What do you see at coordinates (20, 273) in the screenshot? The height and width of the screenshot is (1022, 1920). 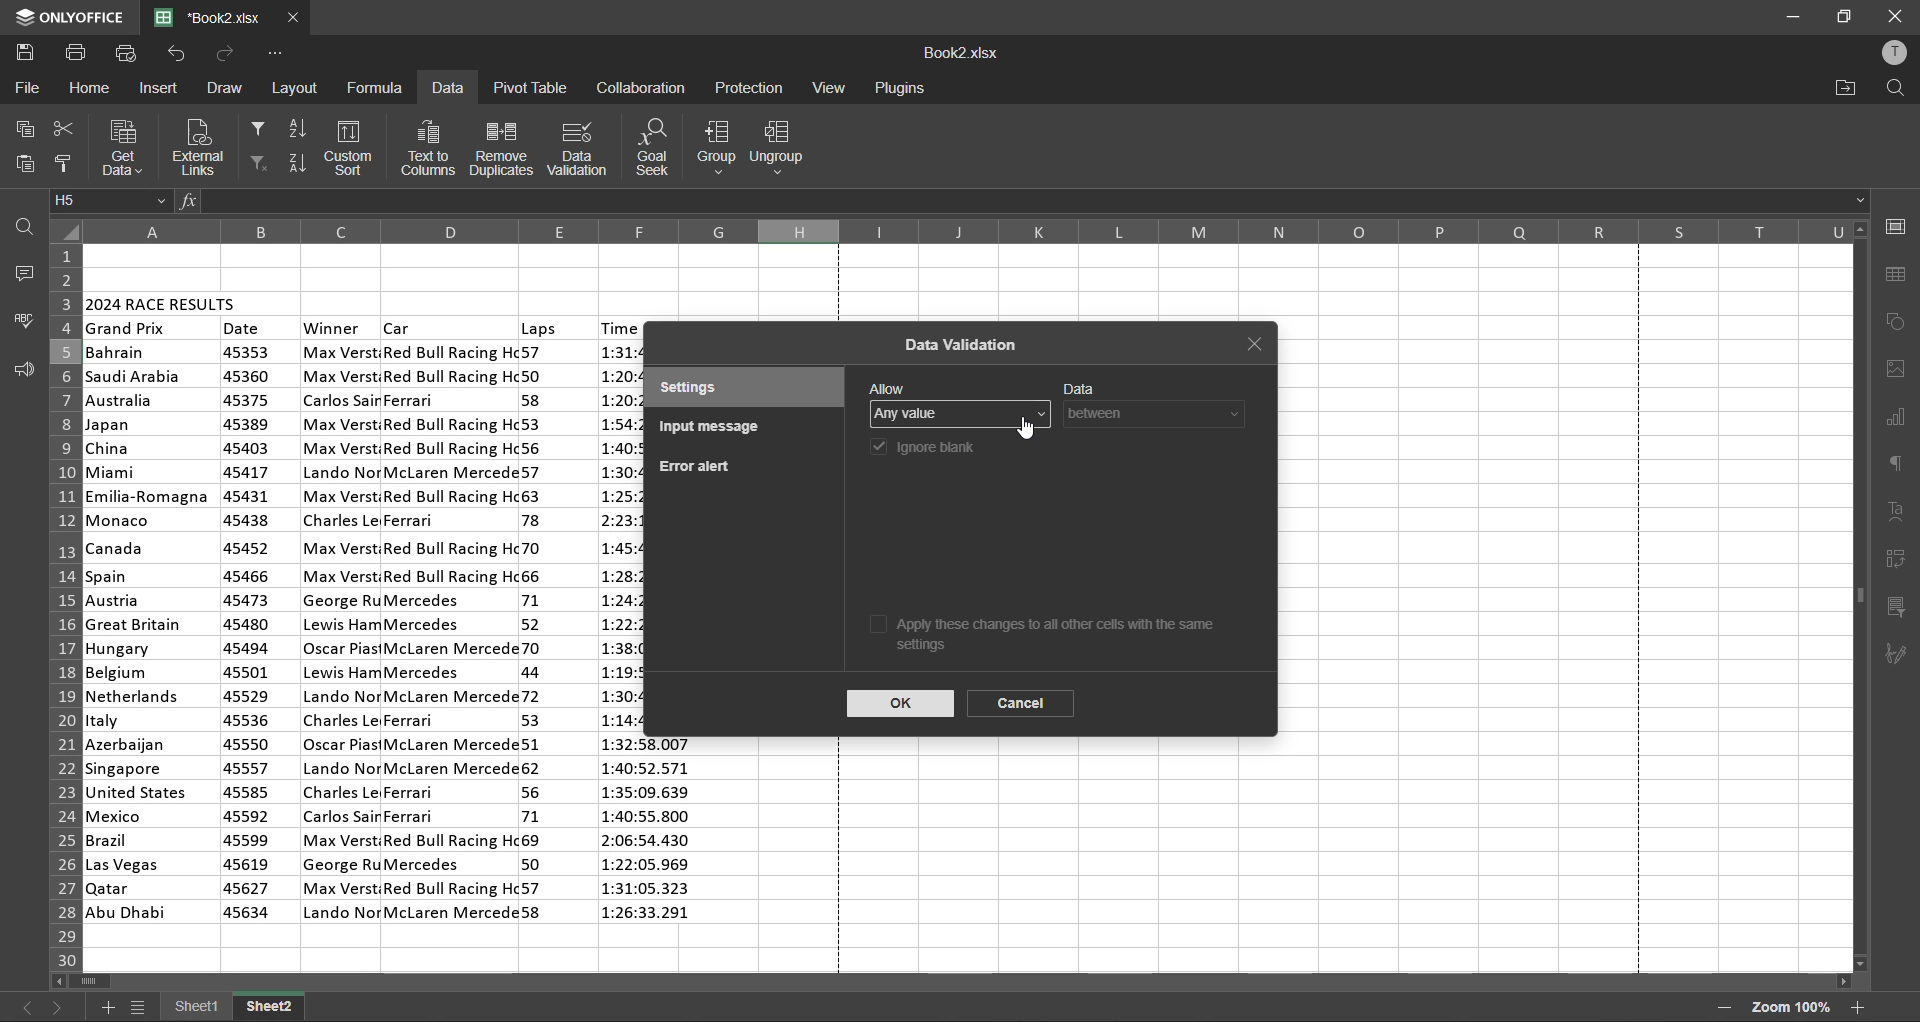 I see `comments` at bounding box center [20, 273].